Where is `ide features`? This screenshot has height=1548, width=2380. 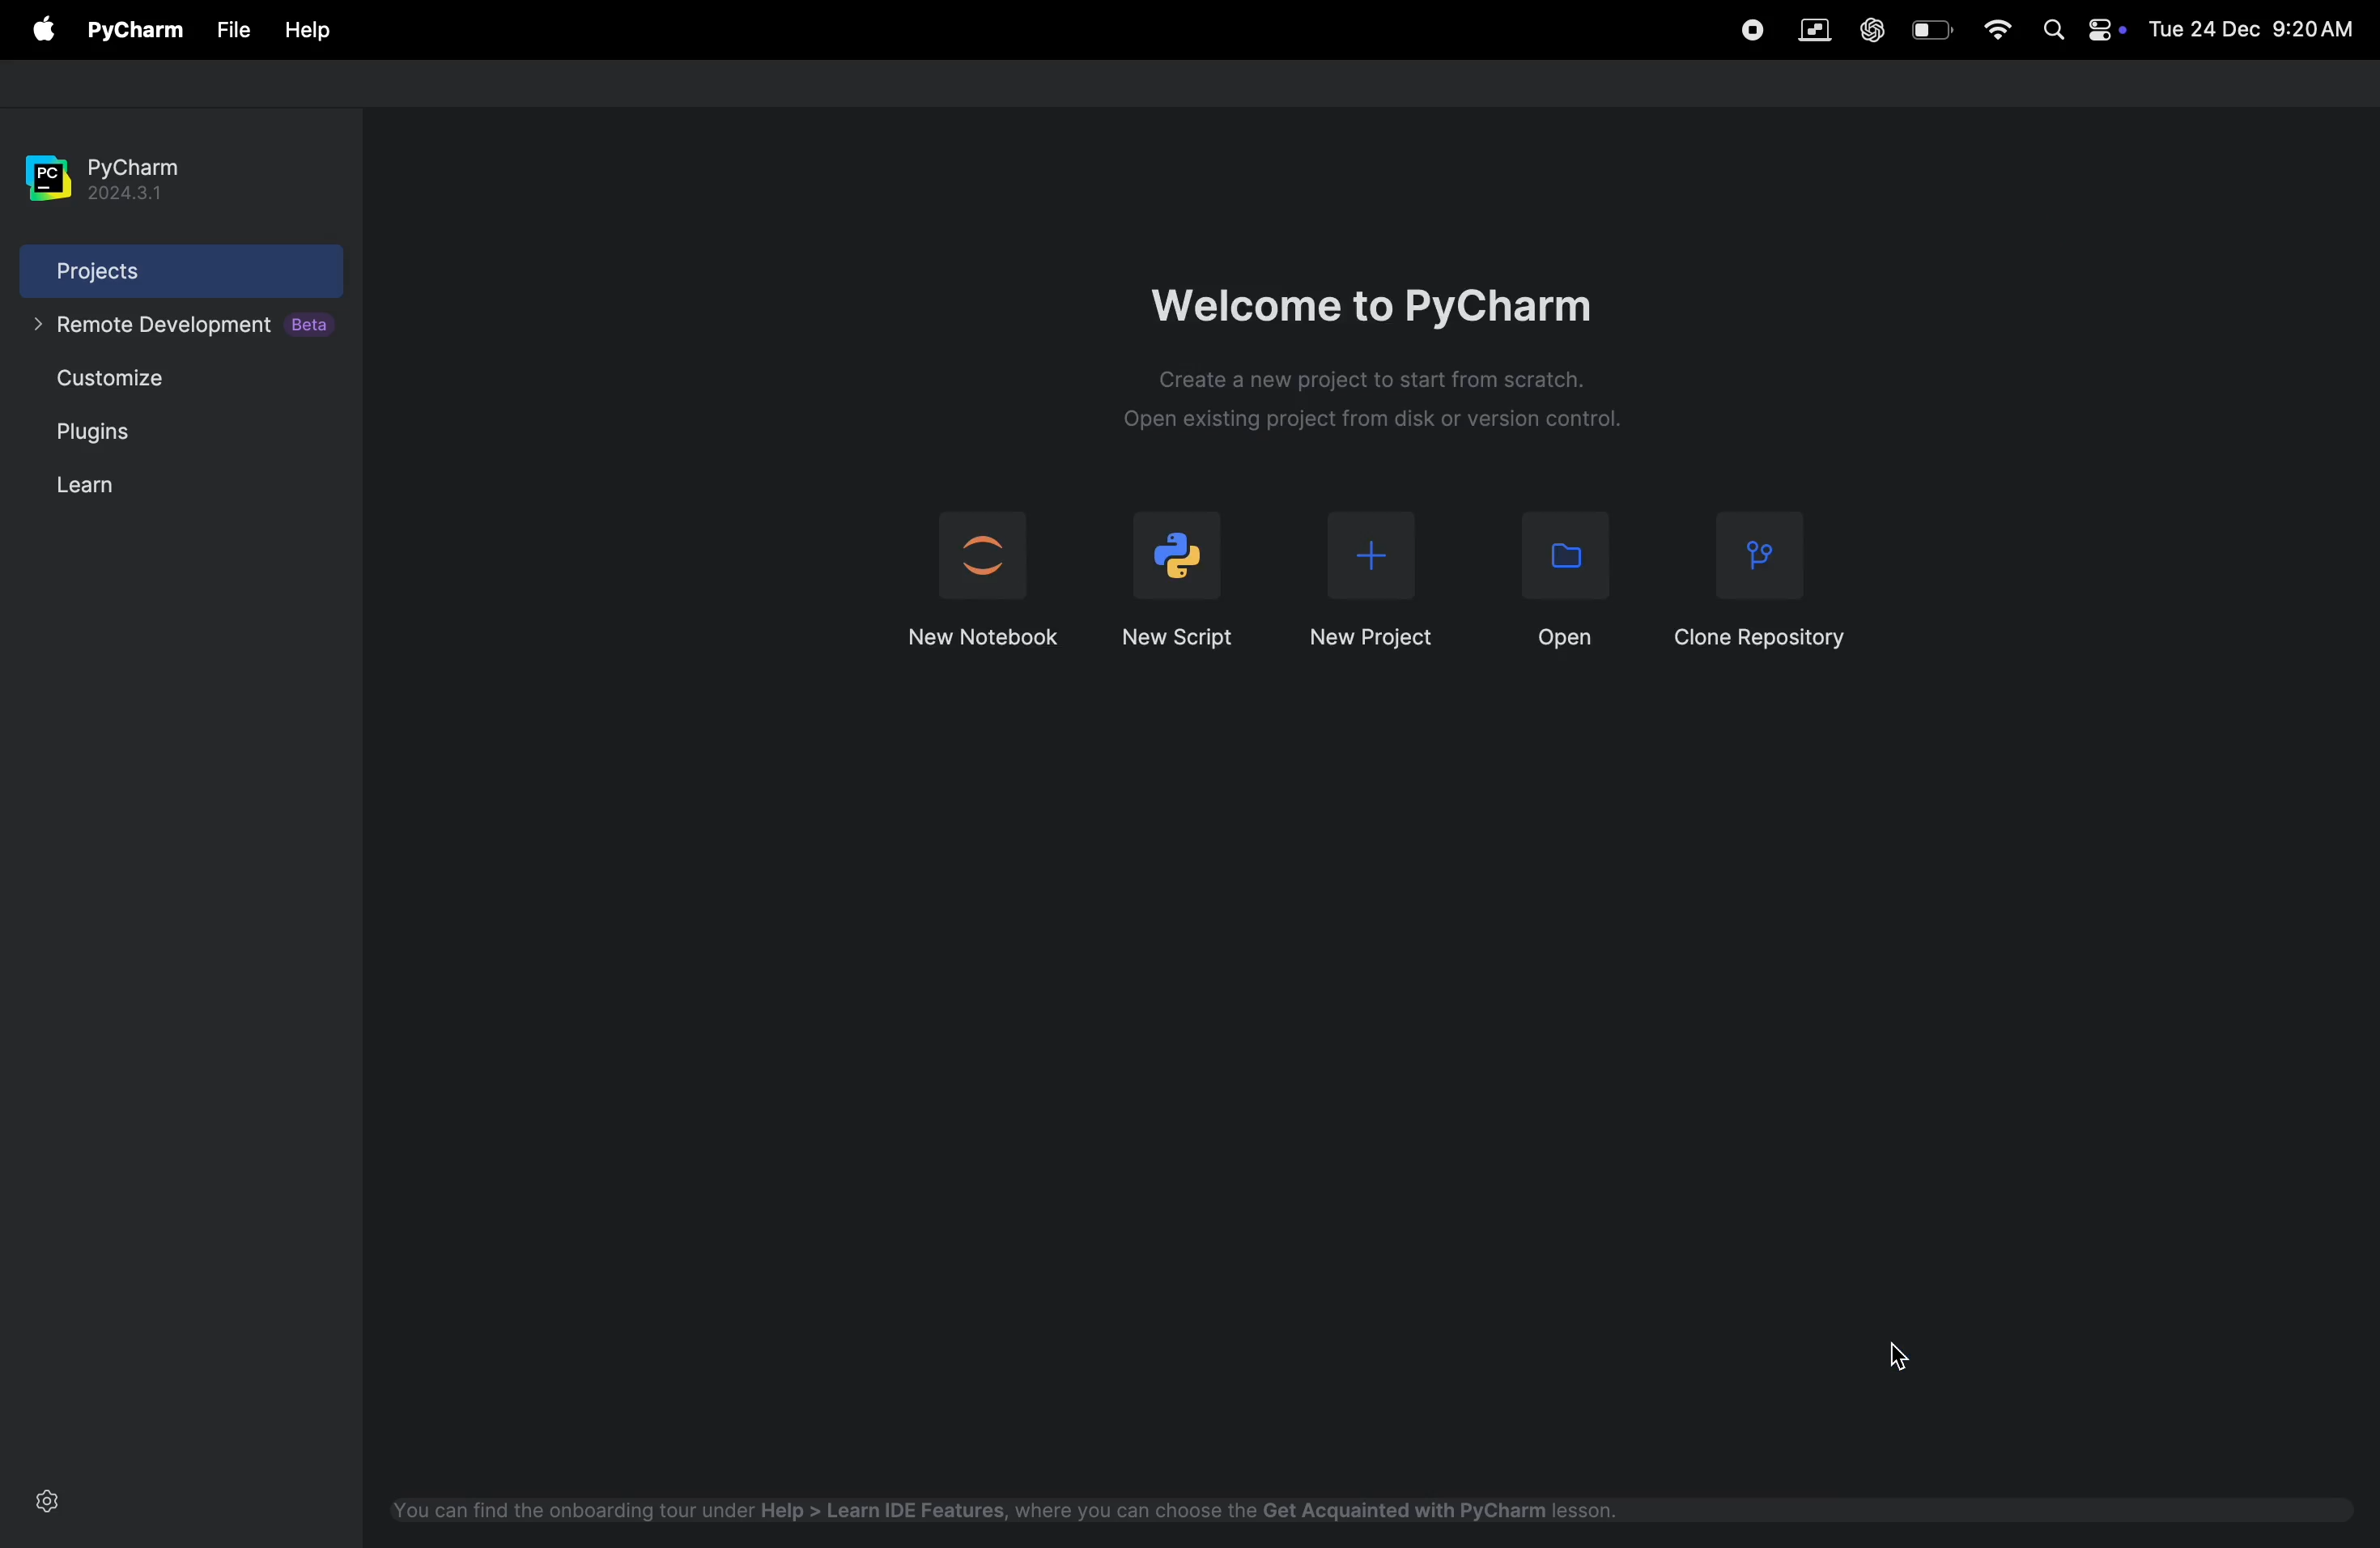 ide features is located at coordinates (1000, 1510).